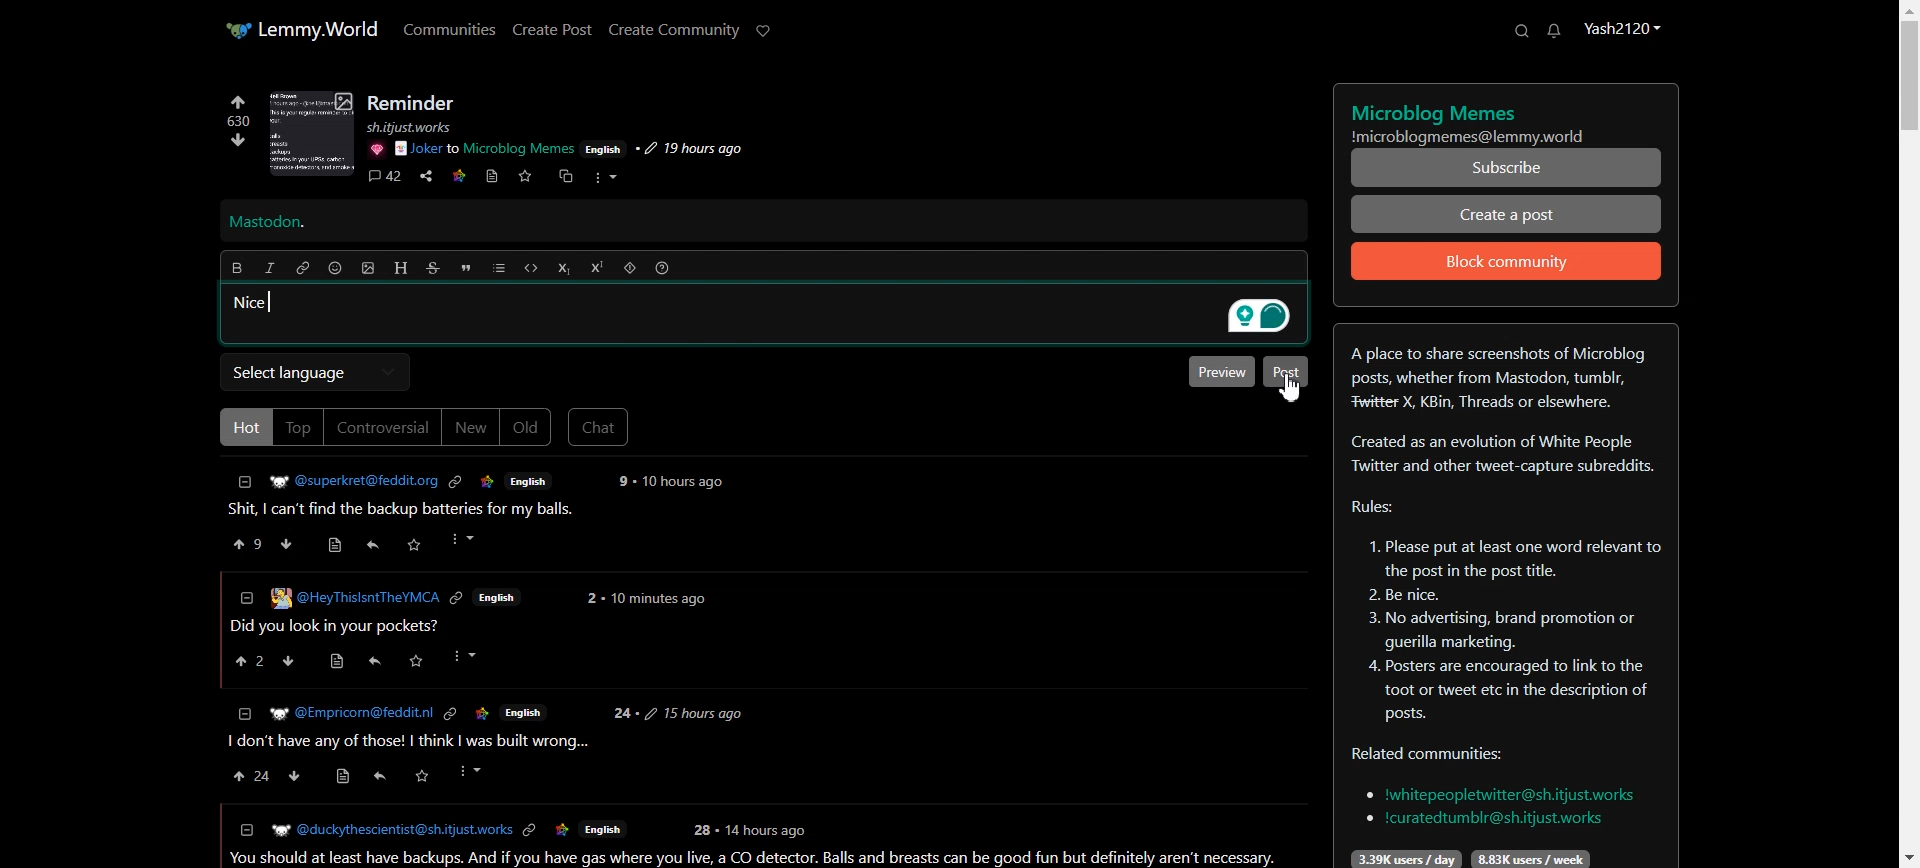 The image size is (1920, 868). Describe the element at coordinates (355, 596) in the screenshot. I see `RB @HeyThislsntTheYMCA @` at that location.